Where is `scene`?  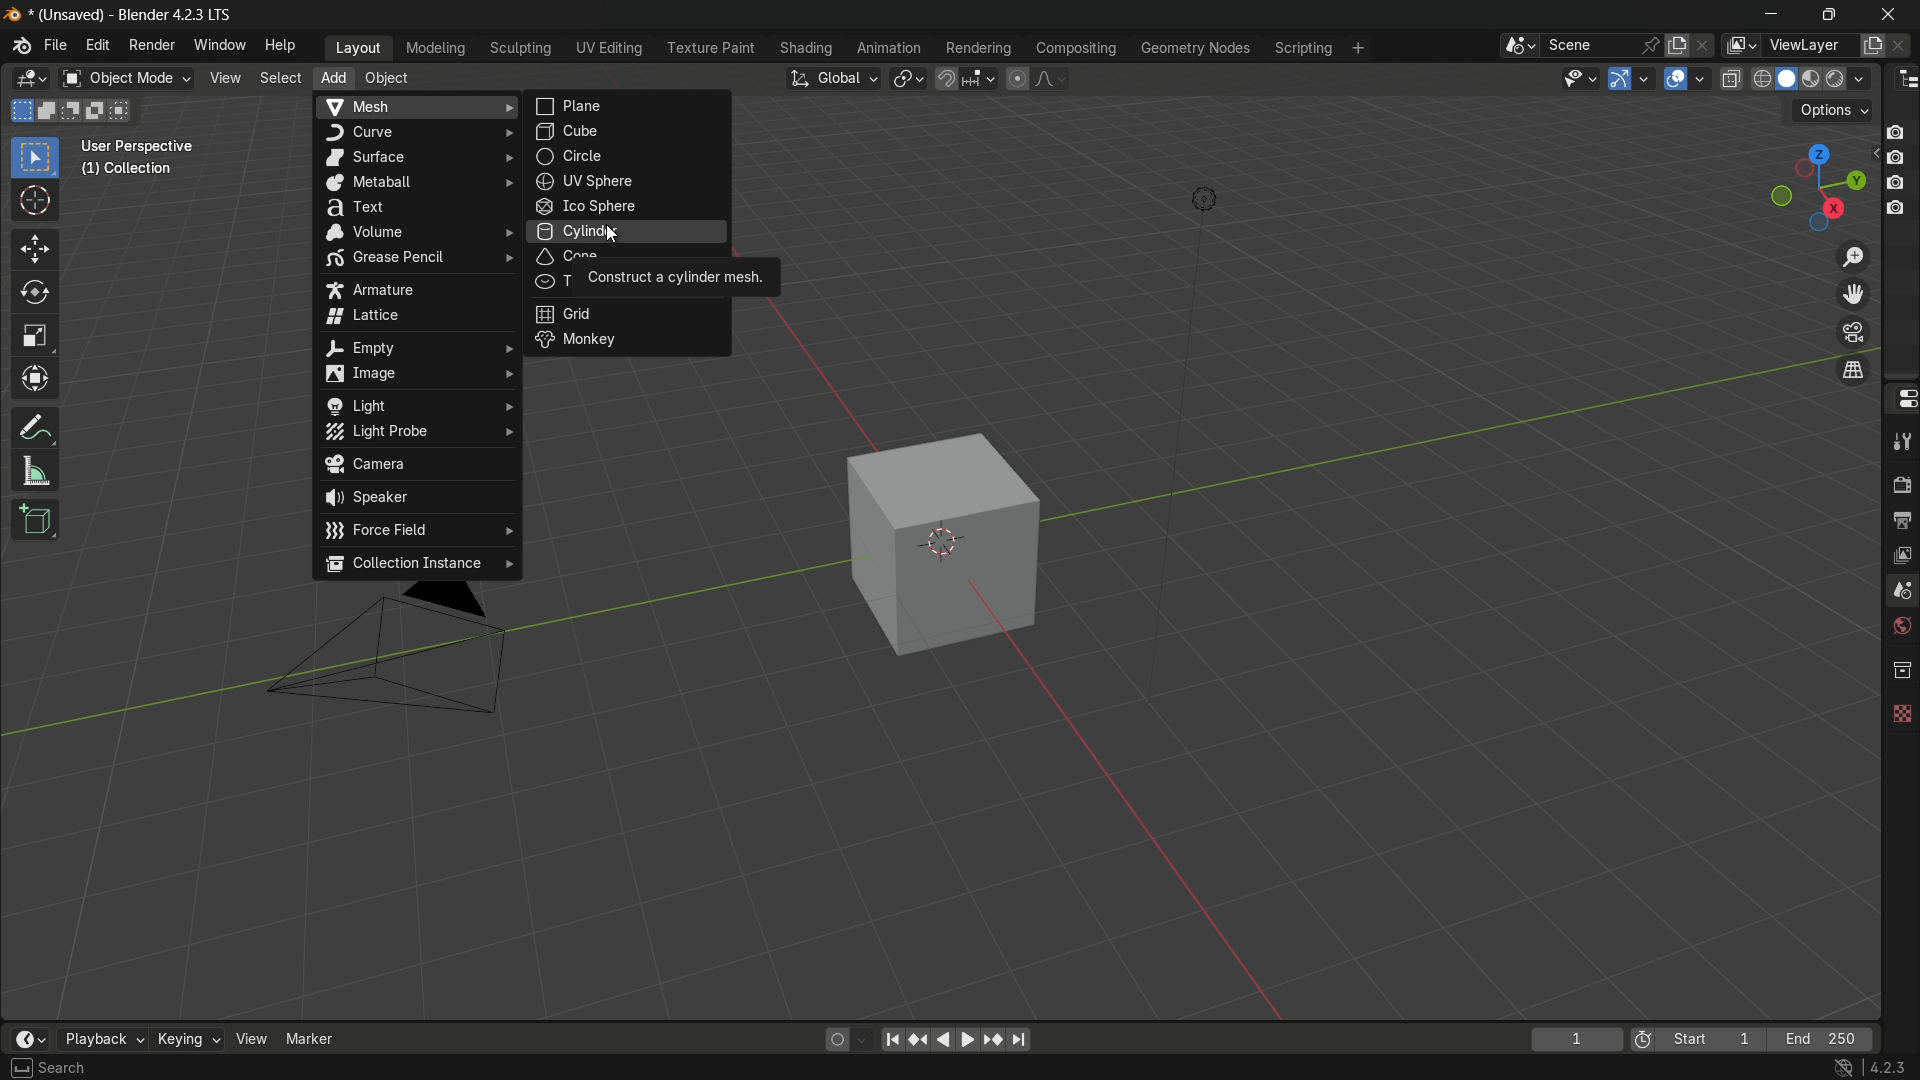
scene is located at coordinates (1900, 592).